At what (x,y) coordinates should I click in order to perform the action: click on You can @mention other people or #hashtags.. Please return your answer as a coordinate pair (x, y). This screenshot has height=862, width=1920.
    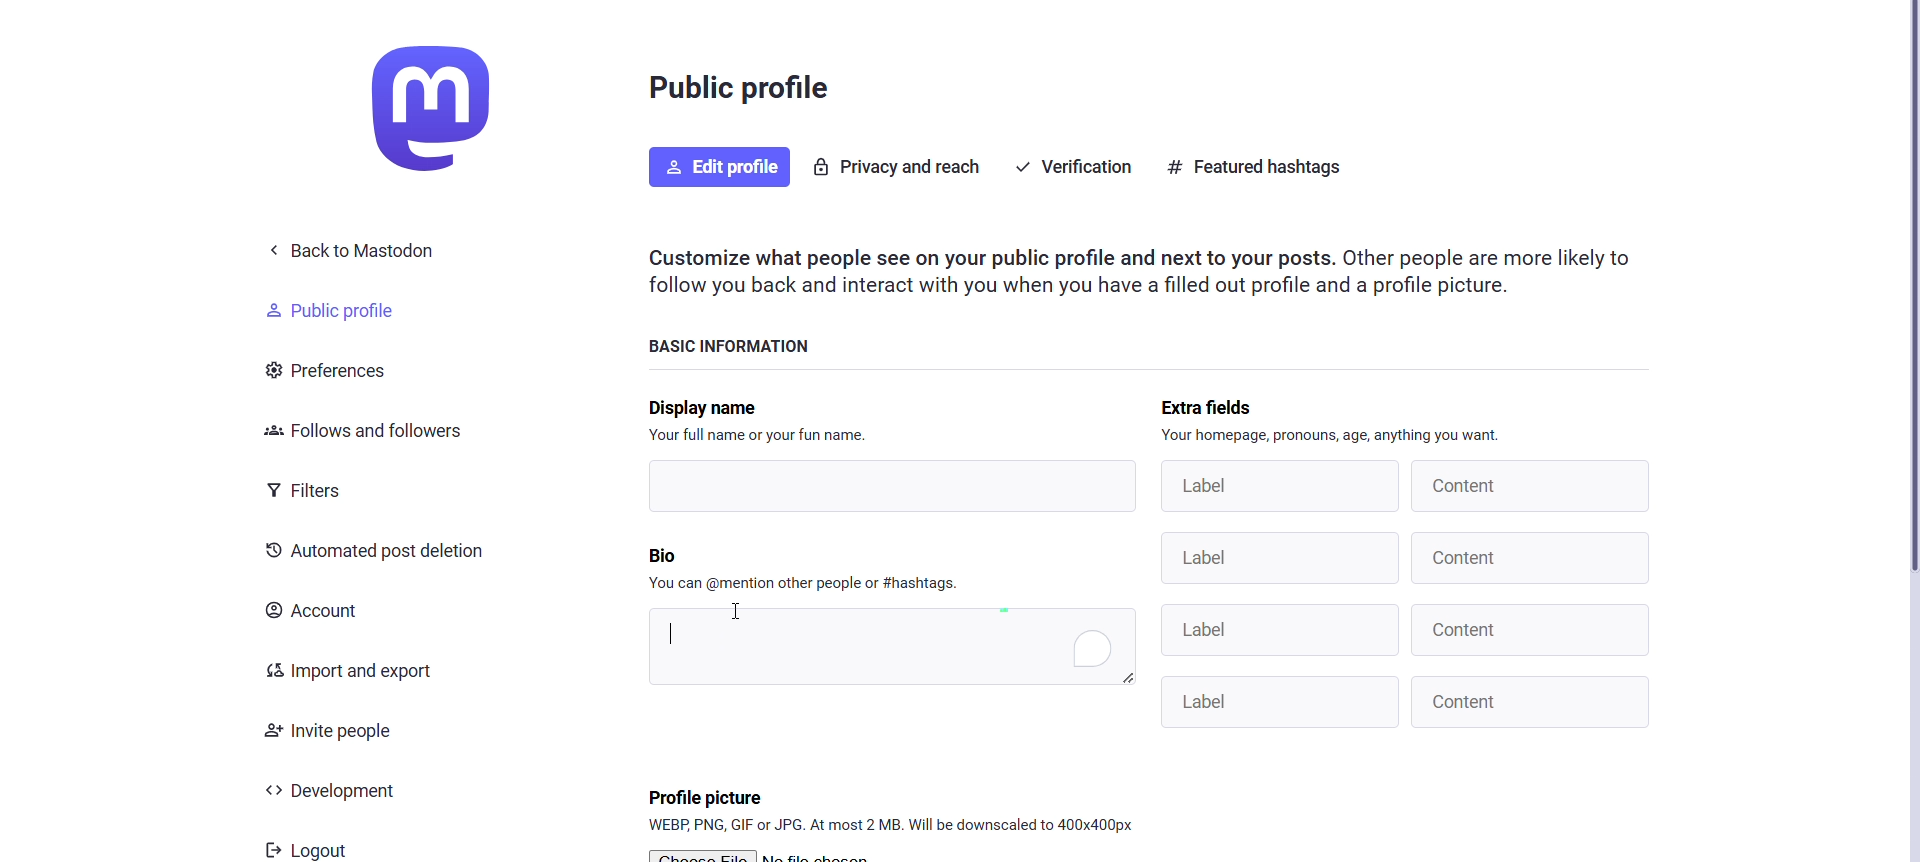
    Looking at the image, I should click on (808, 580).